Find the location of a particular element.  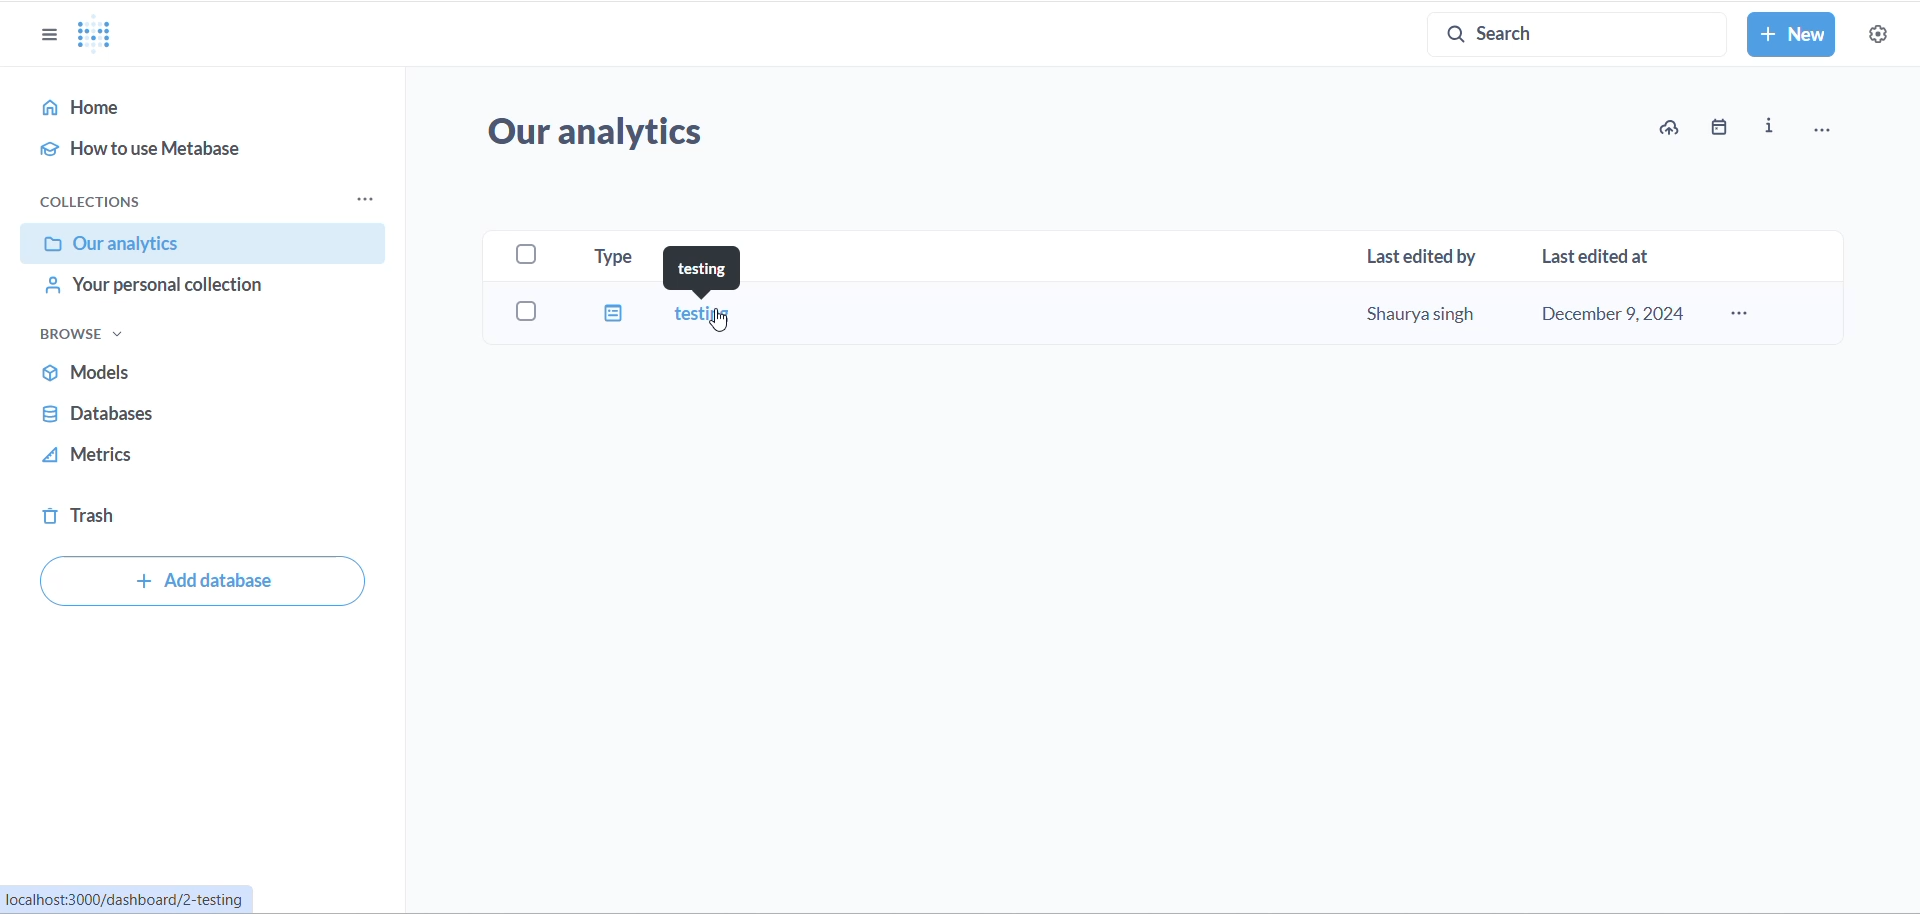

type is located at coordinates (617, 257).